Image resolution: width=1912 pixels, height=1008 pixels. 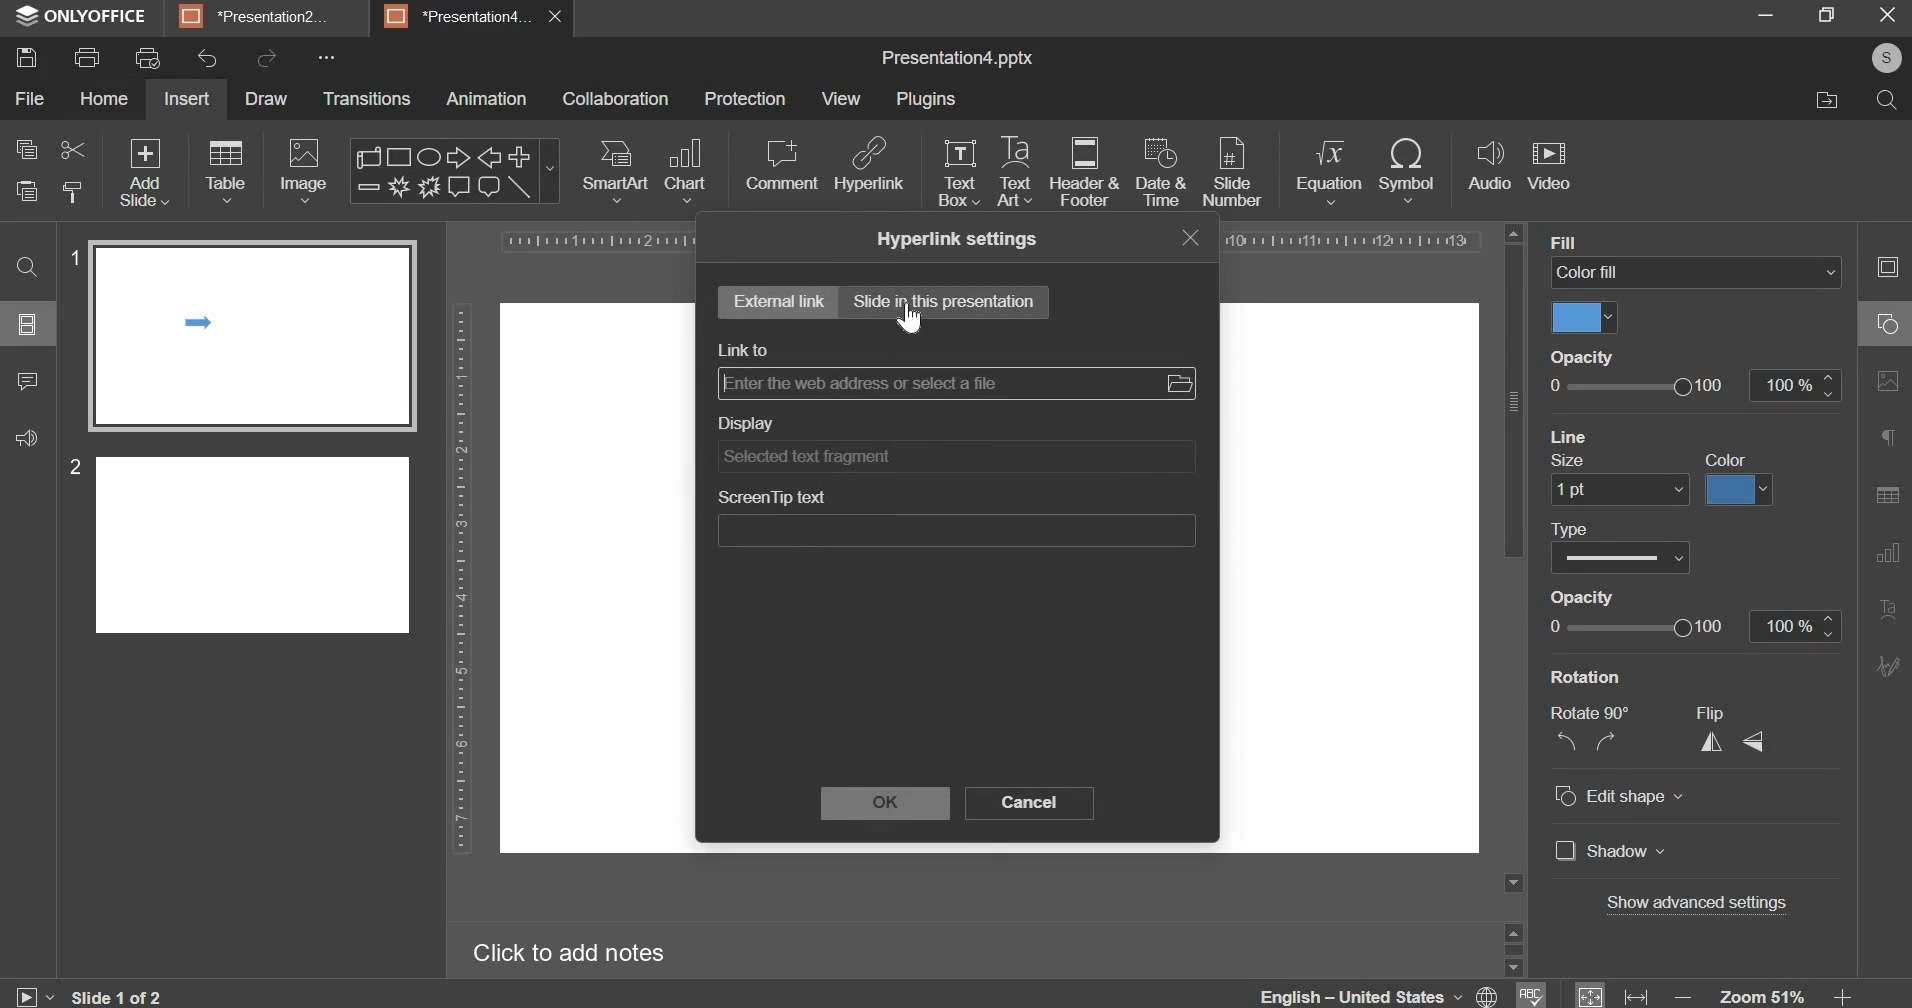 What do you see at coordinates (302, 171) in the screenshot?
I see `image` at bounding box center [302, 171].